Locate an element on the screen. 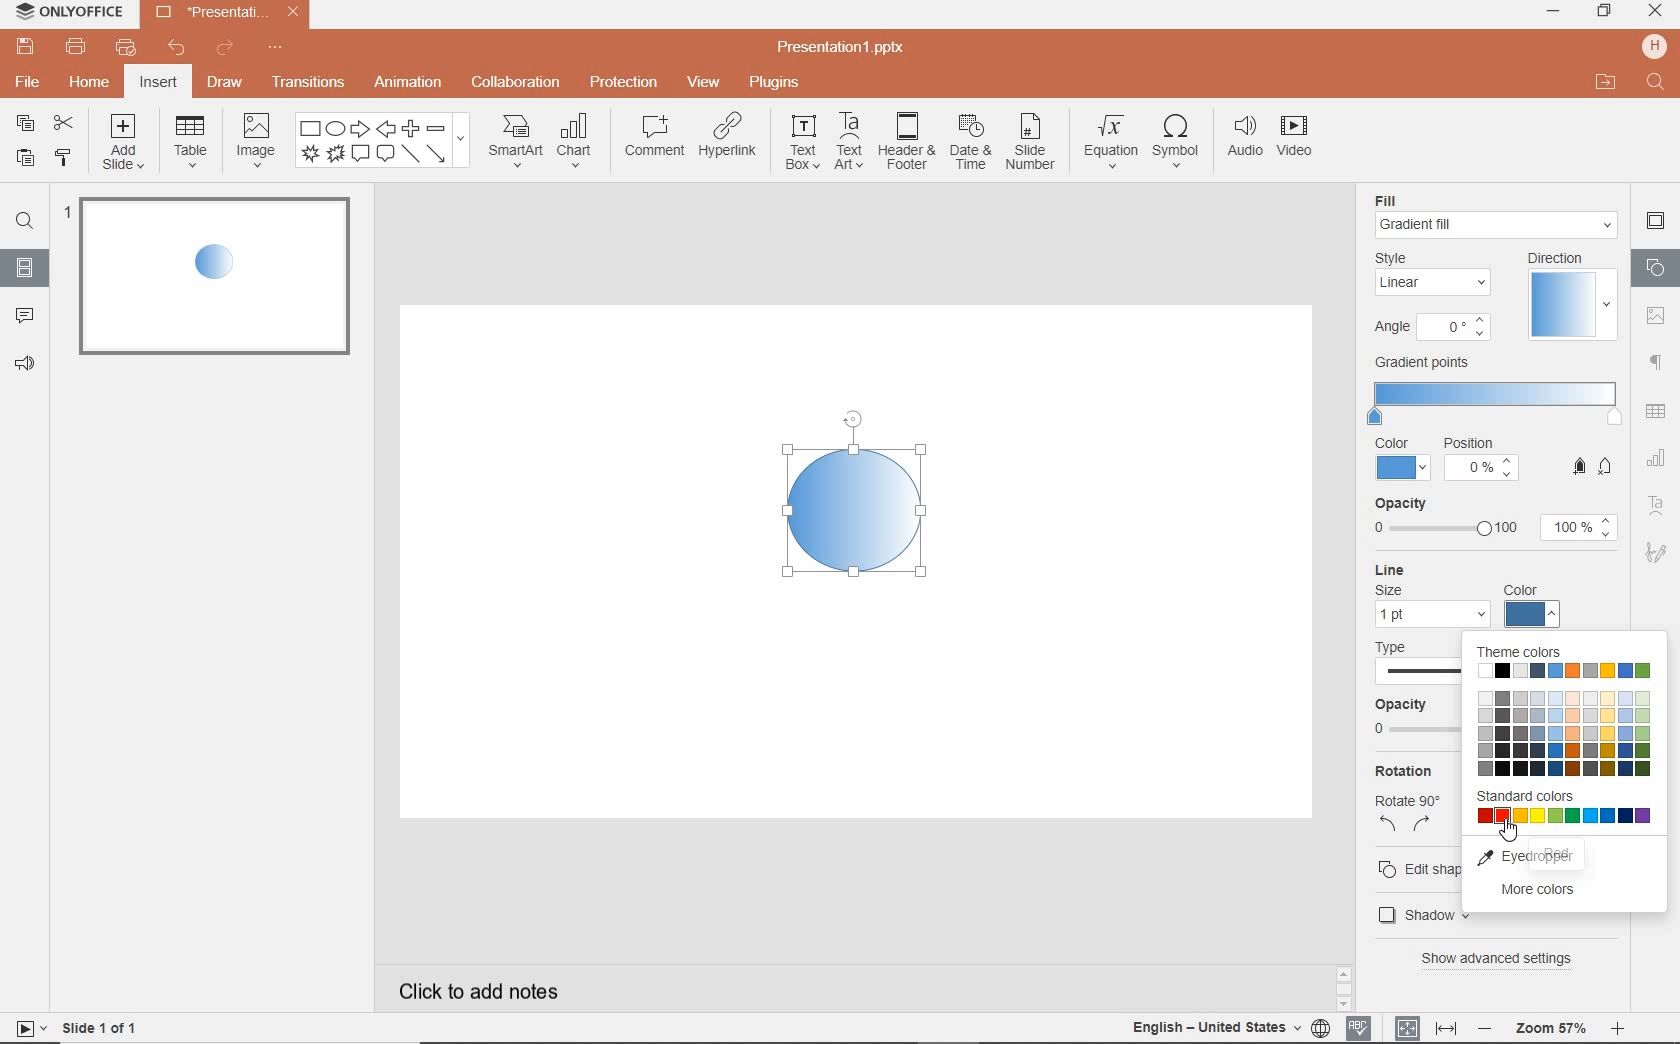  gradient points is located at coordinates (1495, 393).